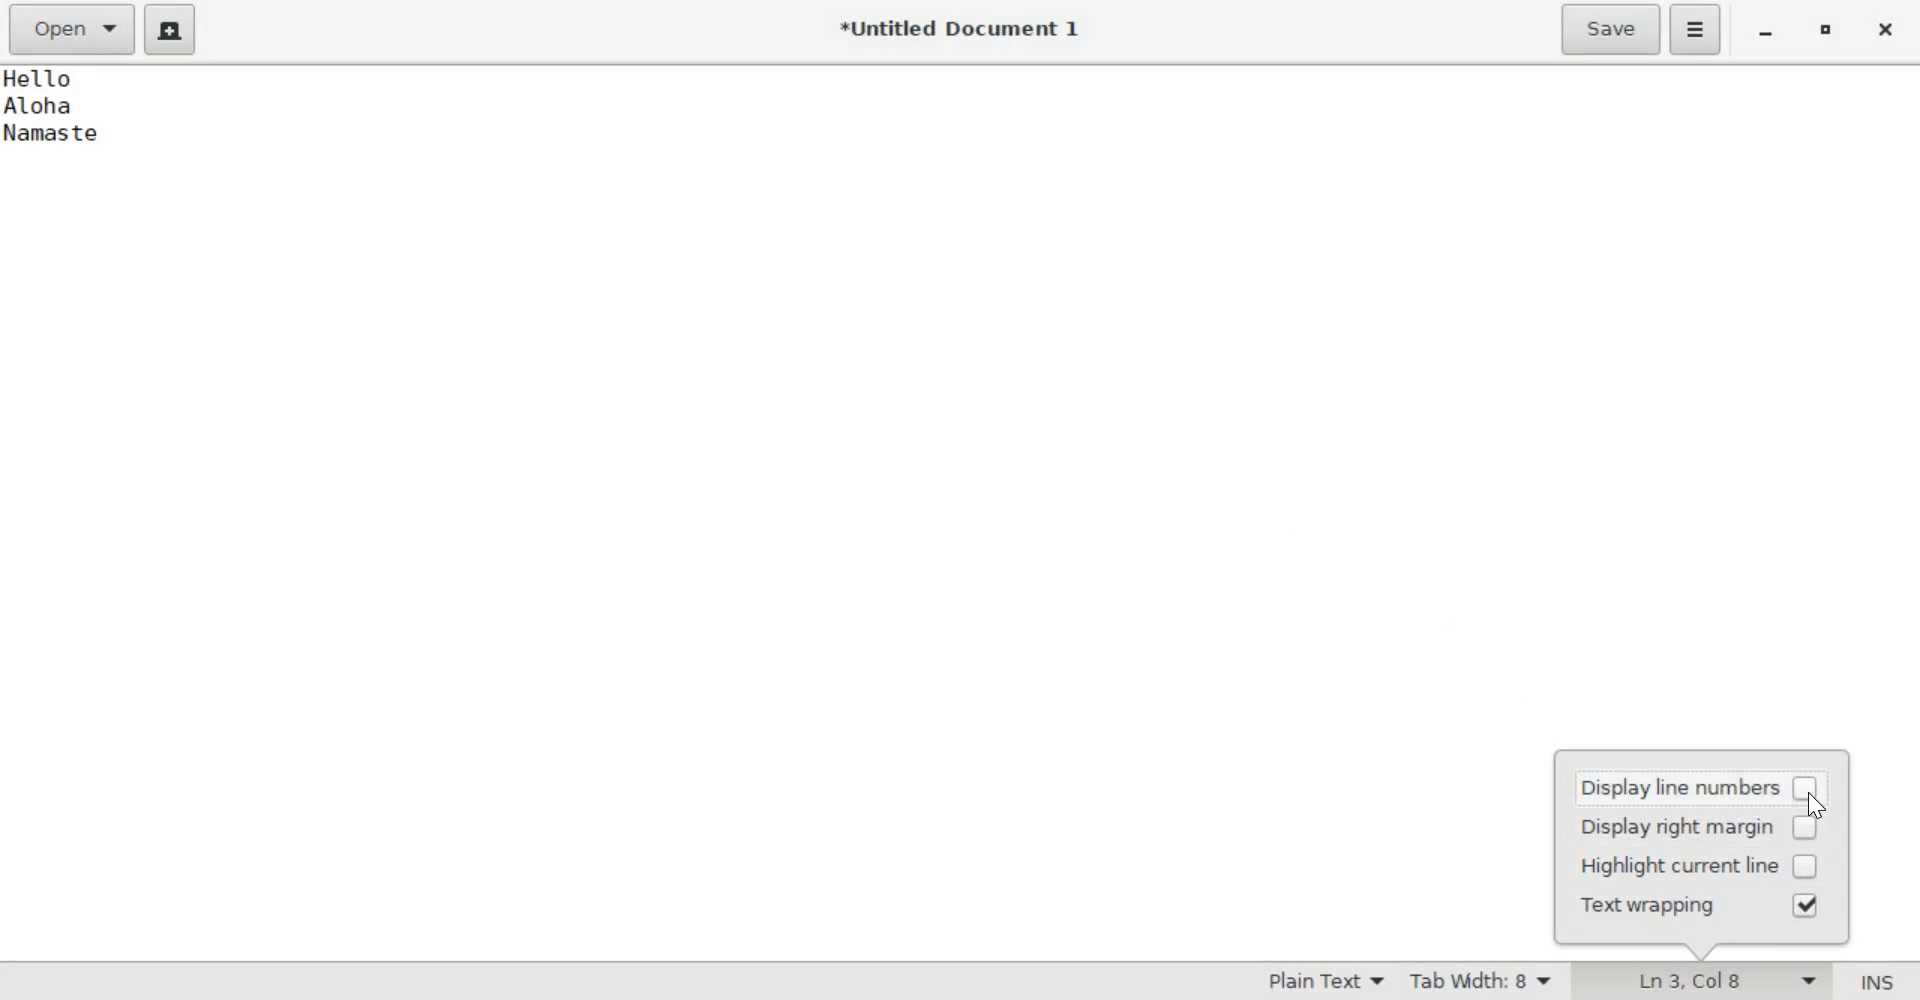 This screenshot has width=1920, height=1000. What do you see at coordinates (1696, 29) in the screenshot?
I see `application menu` at bounding box center [1696, 29].